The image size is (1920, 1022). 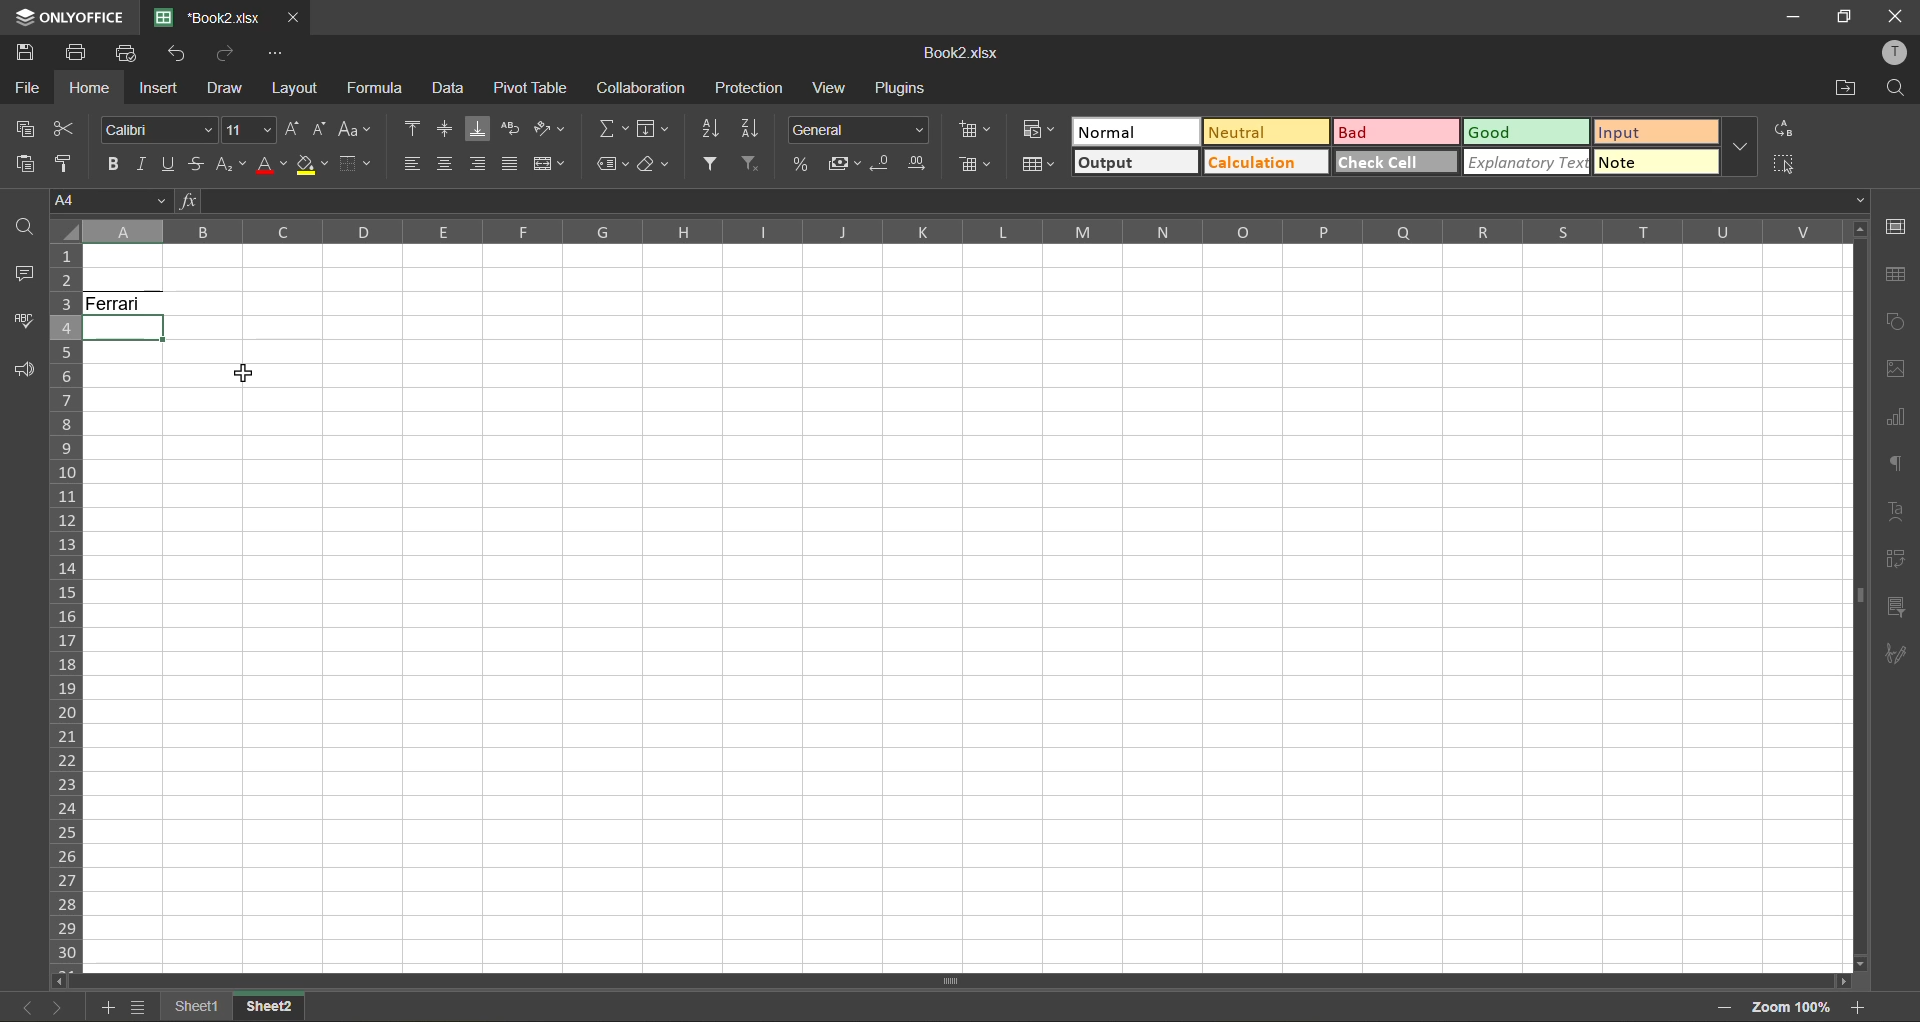 What do you see at coordinates (23, 323) in the screenshot?
I see `spellcheck` at bounding box center [23, 323].